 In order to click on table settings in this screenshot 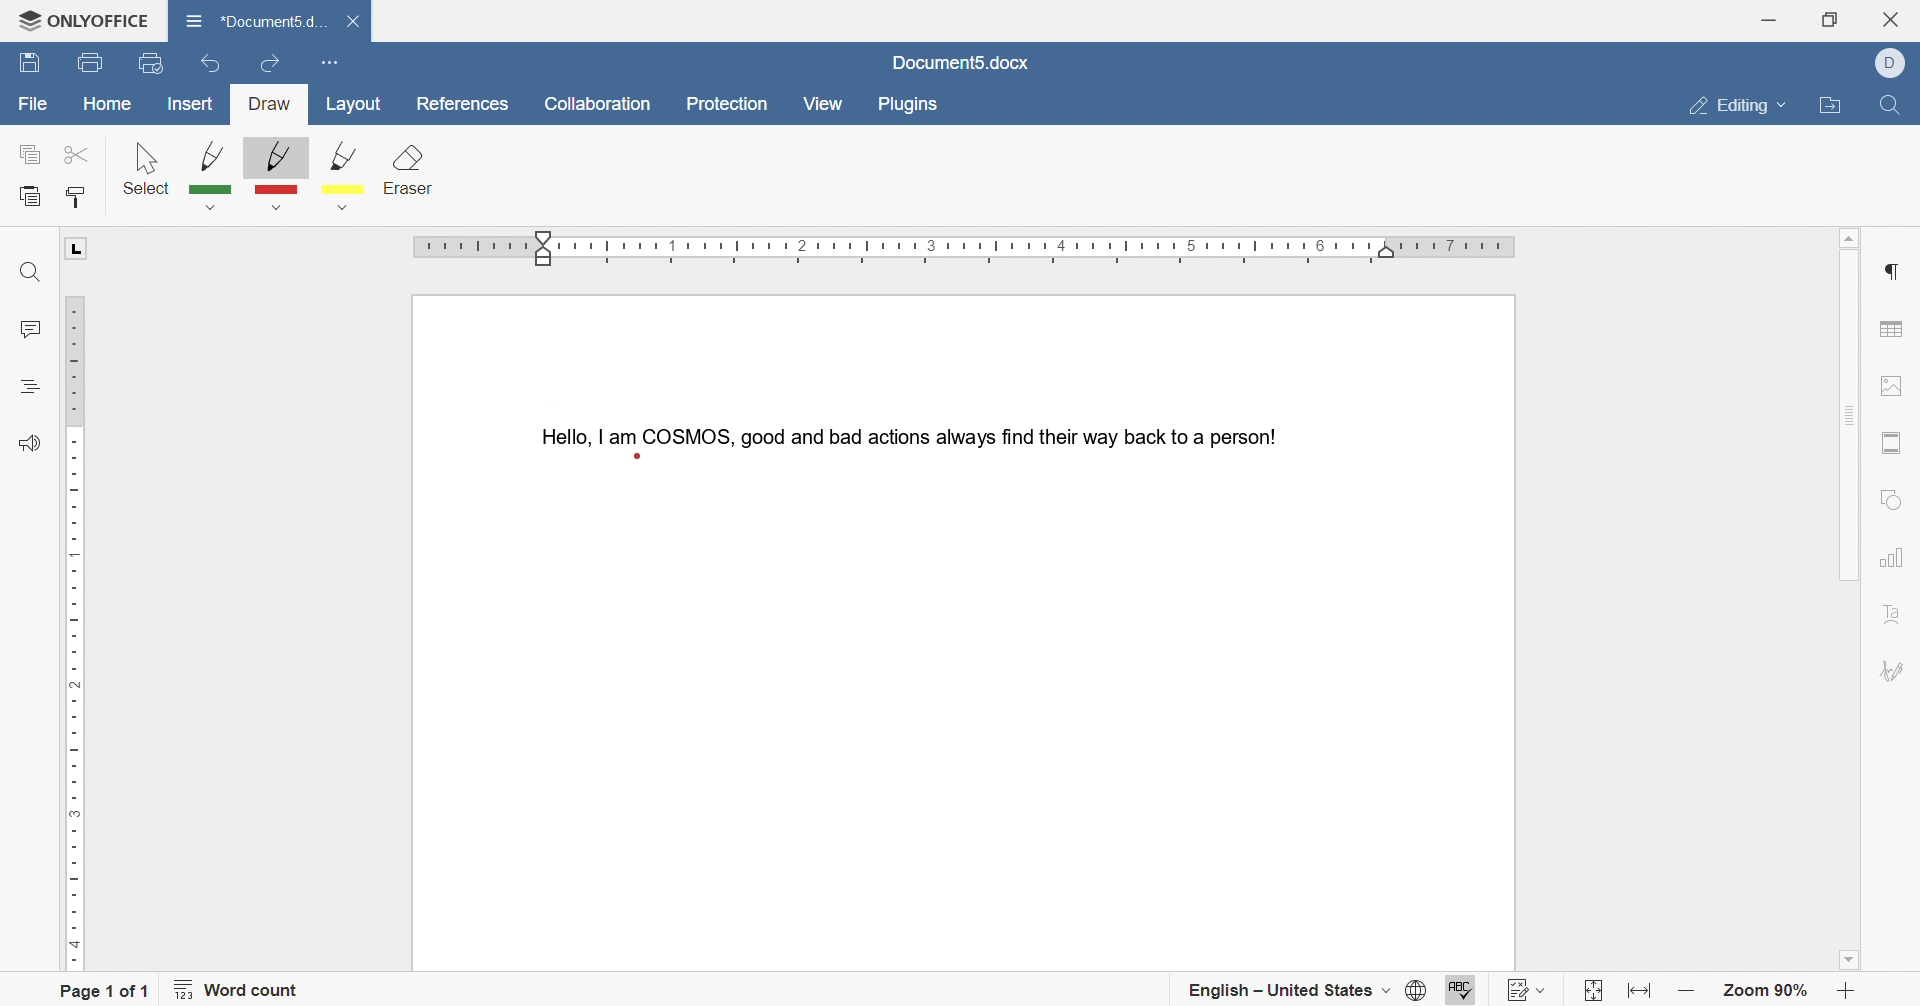, I will do `click(1894, 332)`.